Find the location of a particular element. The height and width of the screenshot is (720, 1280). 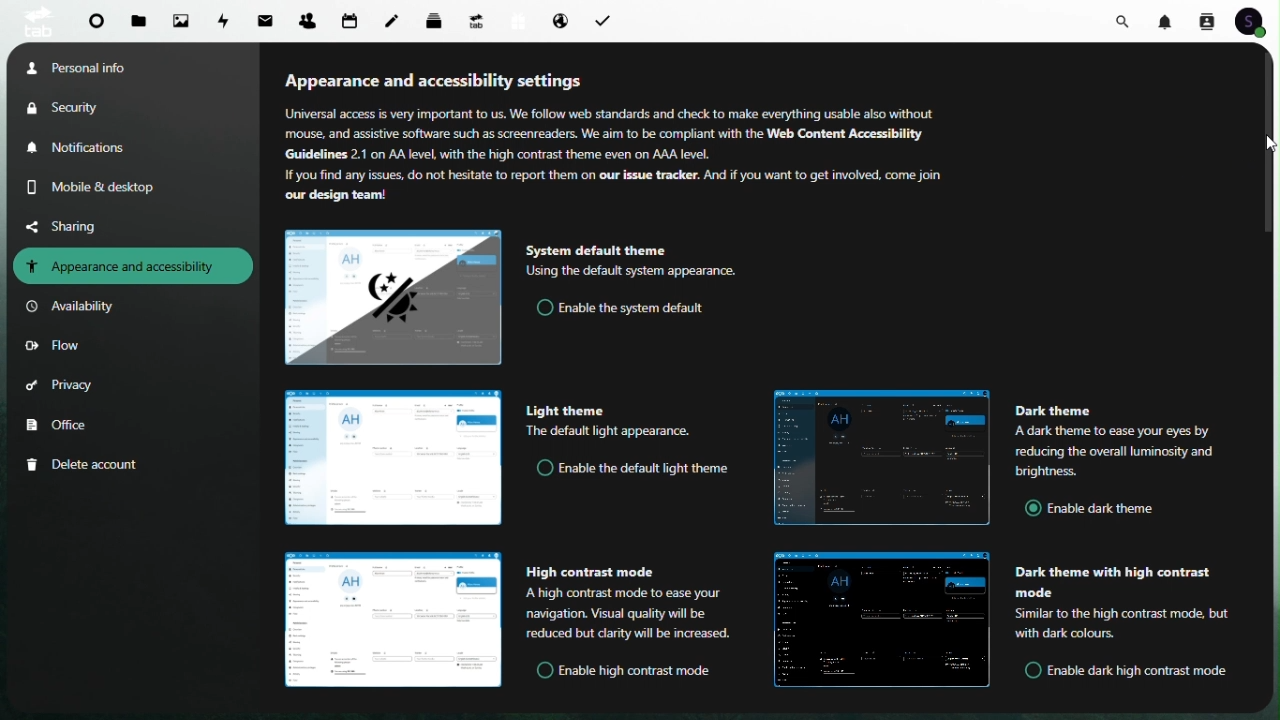

Privacy is located at coordinates (61, 389).